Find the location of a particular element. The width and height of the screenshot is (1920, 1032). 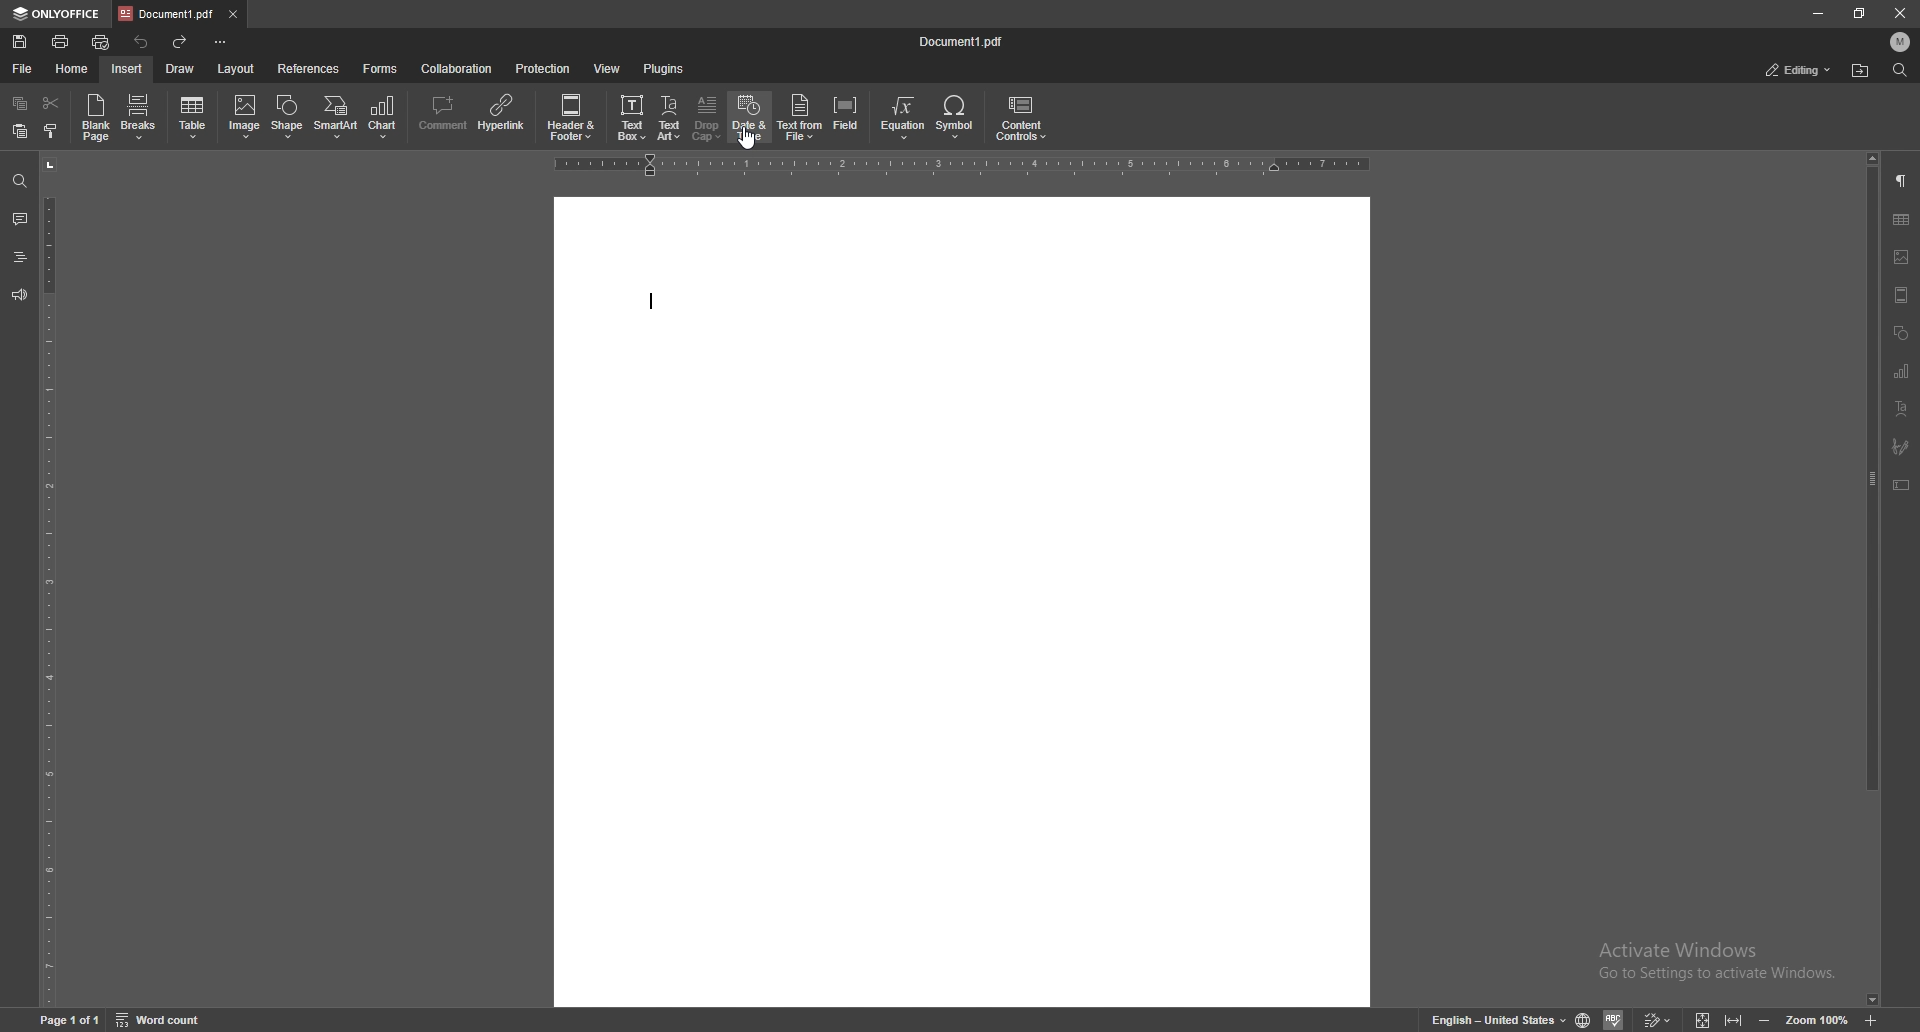

find is located at coordinates (1900, 71).